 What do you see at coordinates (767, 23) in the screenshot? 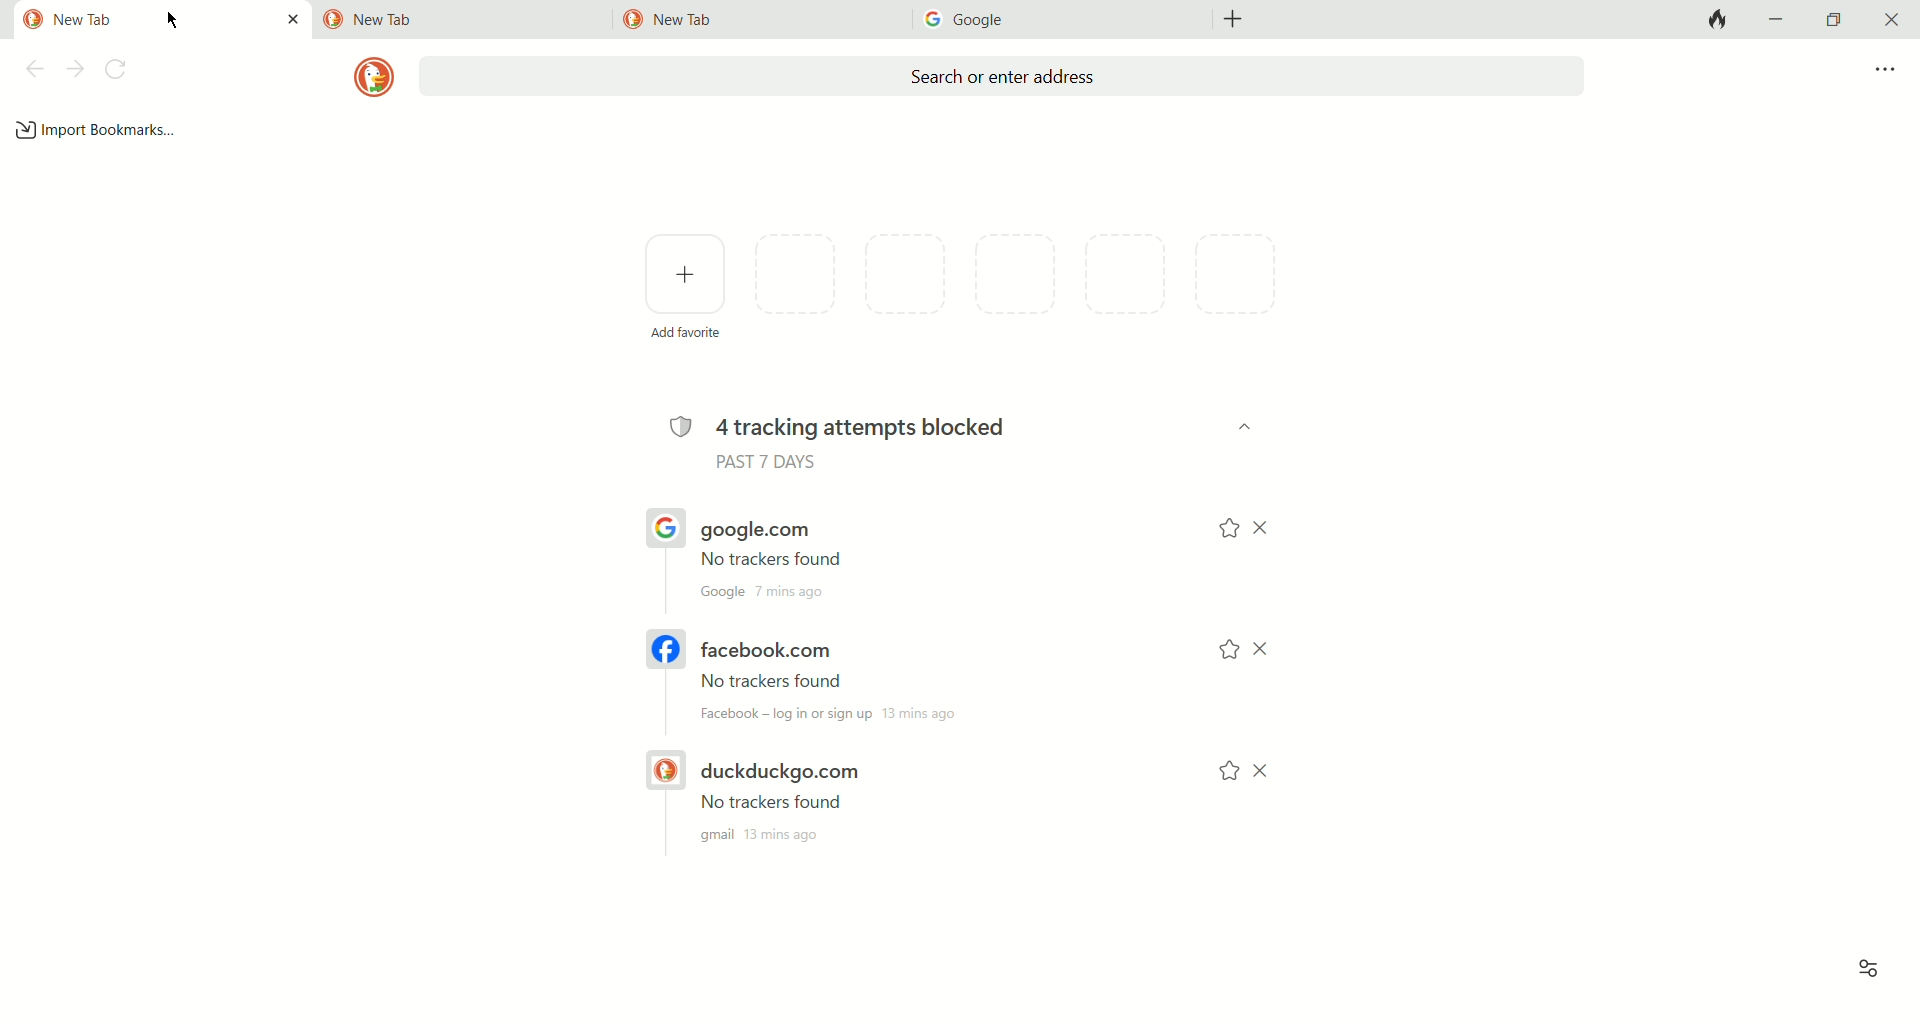
I see `tab2` at bounding box center [767, 23].